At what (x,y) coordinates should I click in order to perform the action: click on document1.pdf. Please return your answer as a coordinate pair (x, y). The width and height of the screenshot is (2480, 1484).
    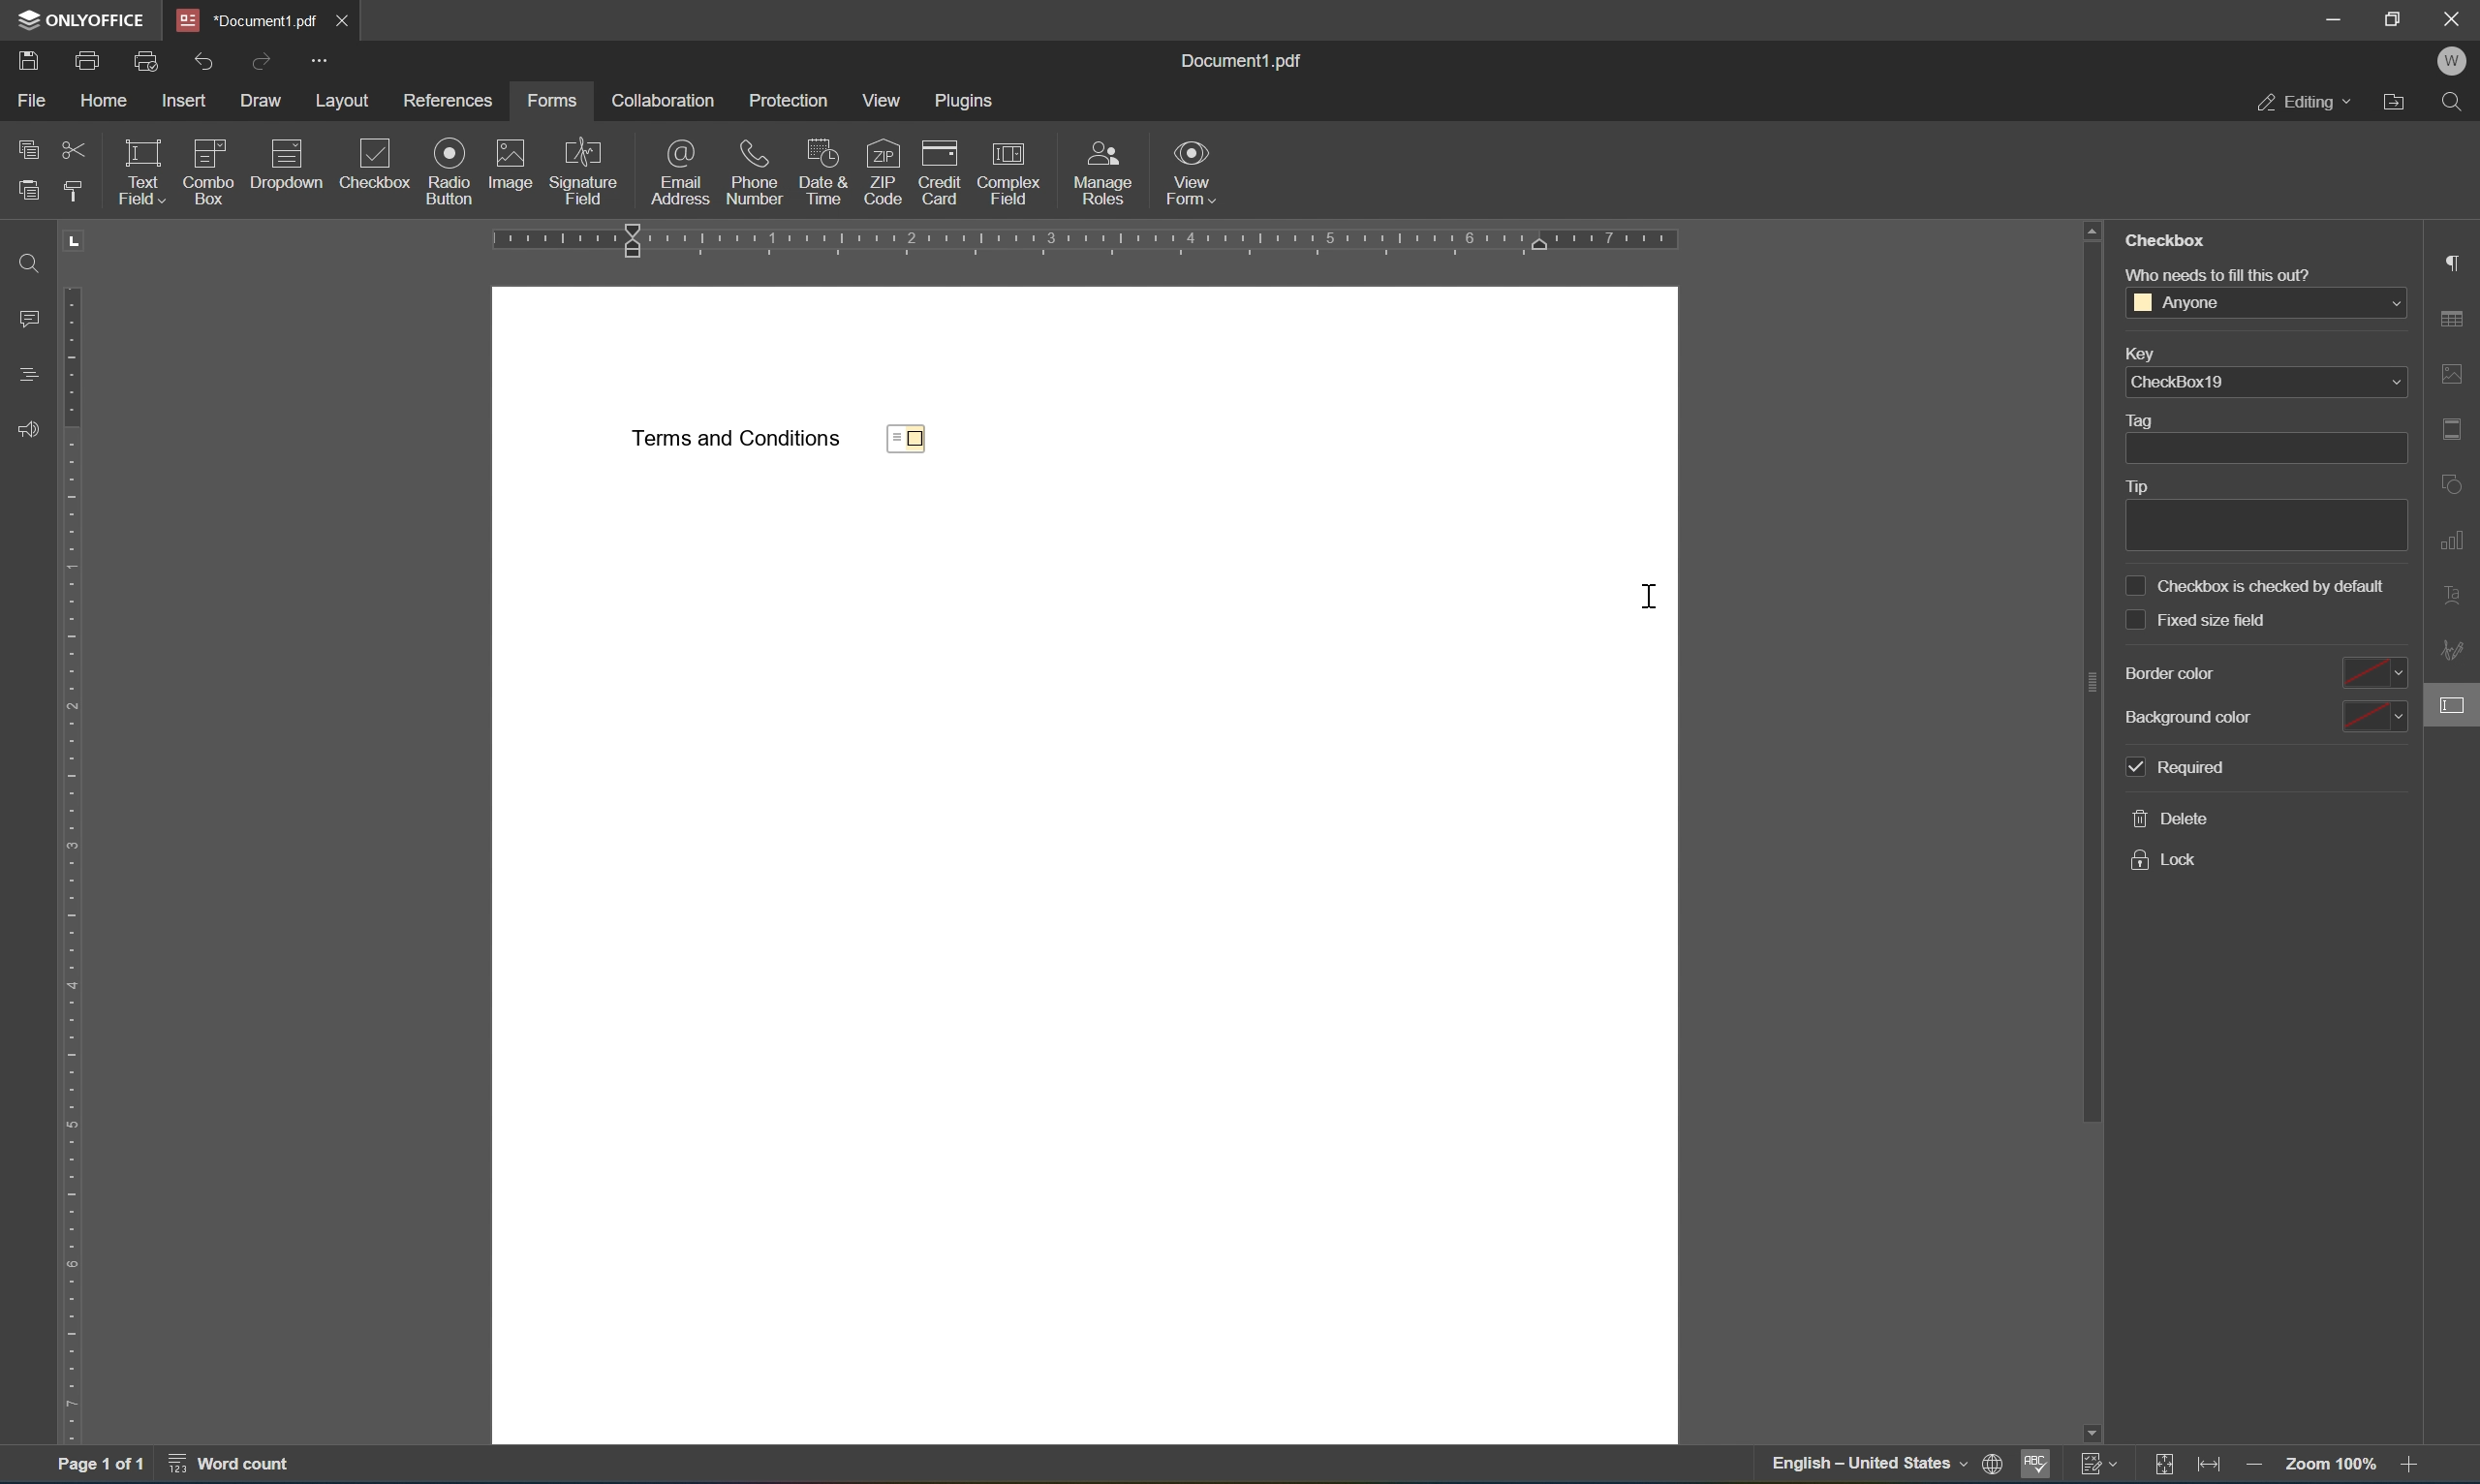
    Looking at the image, I should click on (1248, 63).